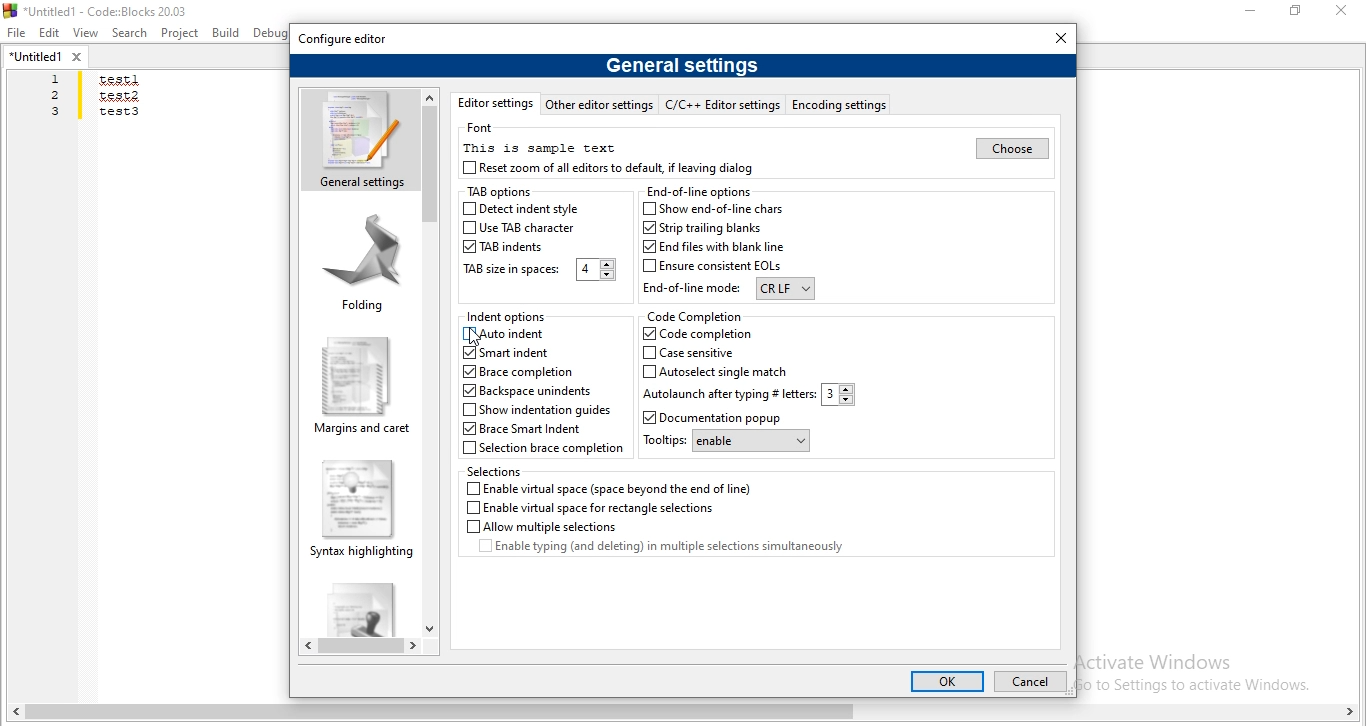  Describe the element at coordinates (180, 34) in the screenshot. I see `Project ` at that location.